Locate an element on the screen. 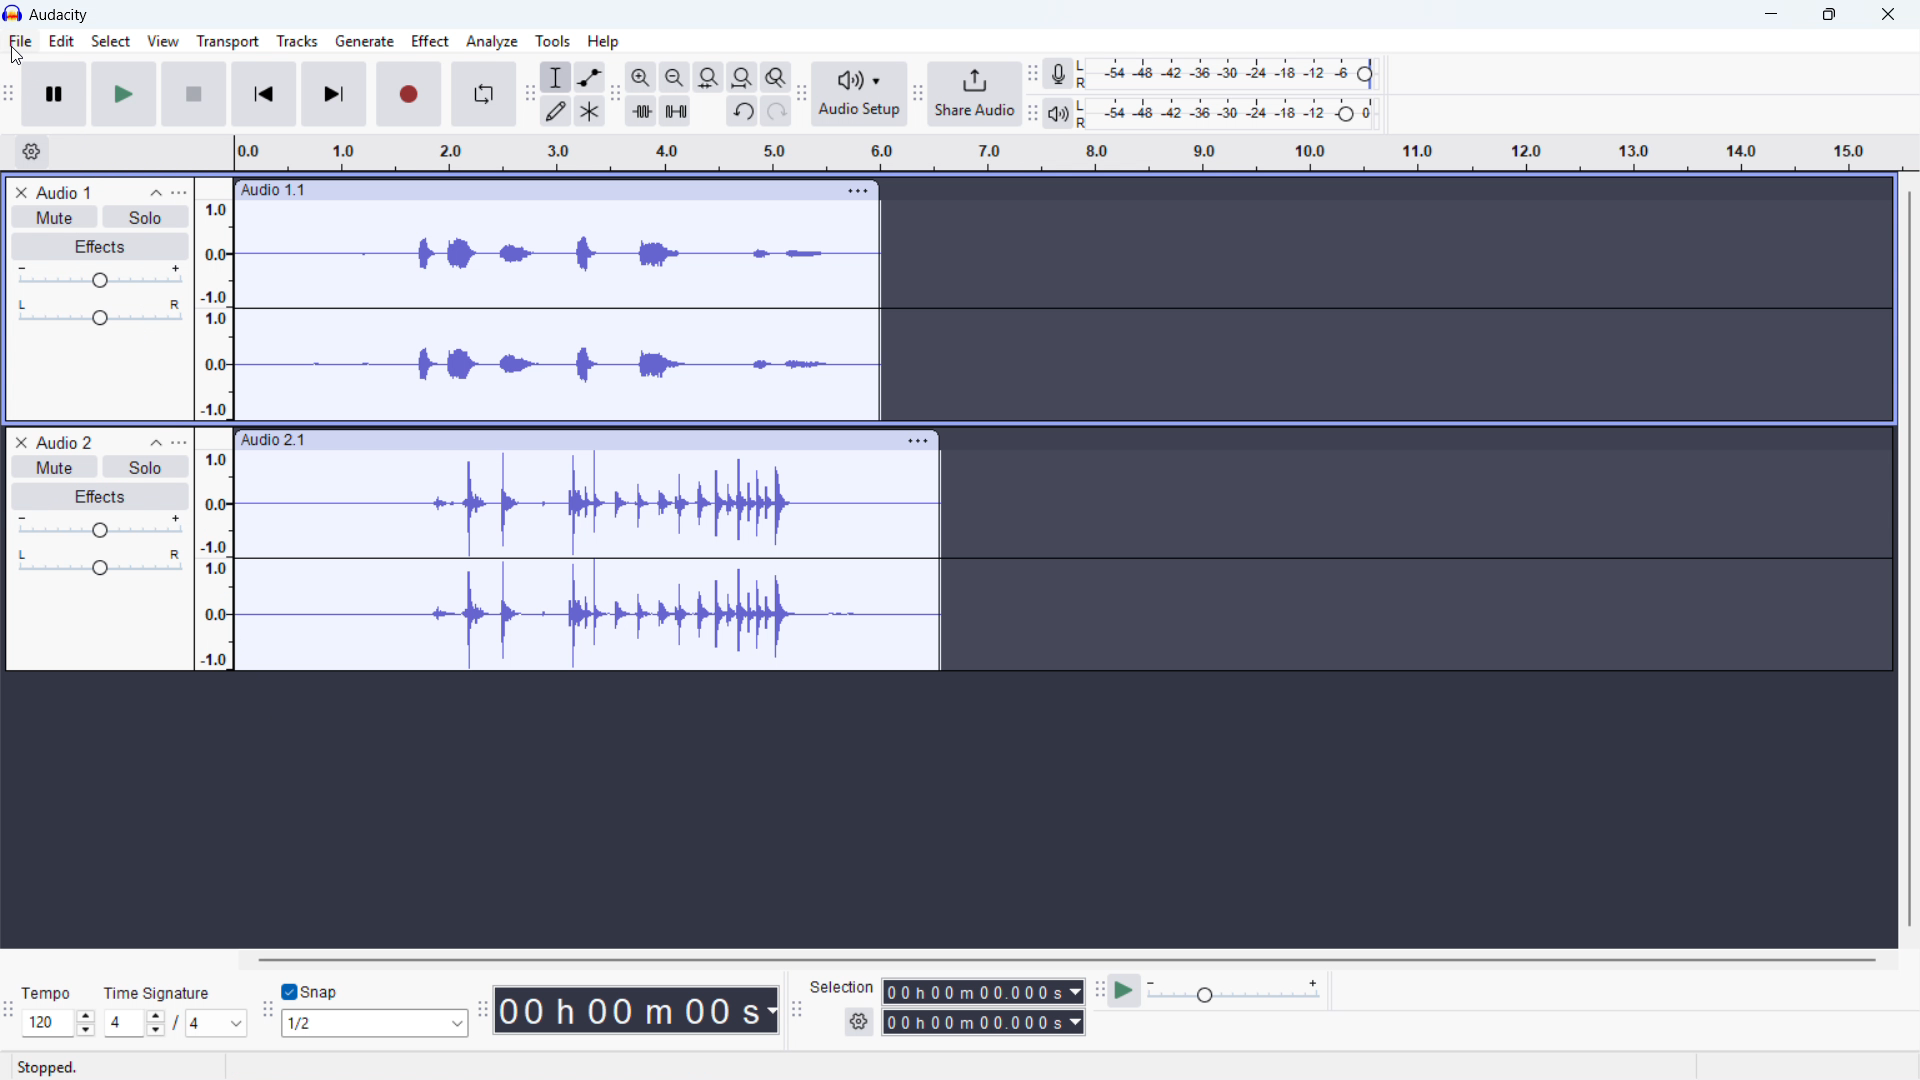 This screenshot has width=1920, height=1080. Pan: centre is located at coordinates (101, 564).